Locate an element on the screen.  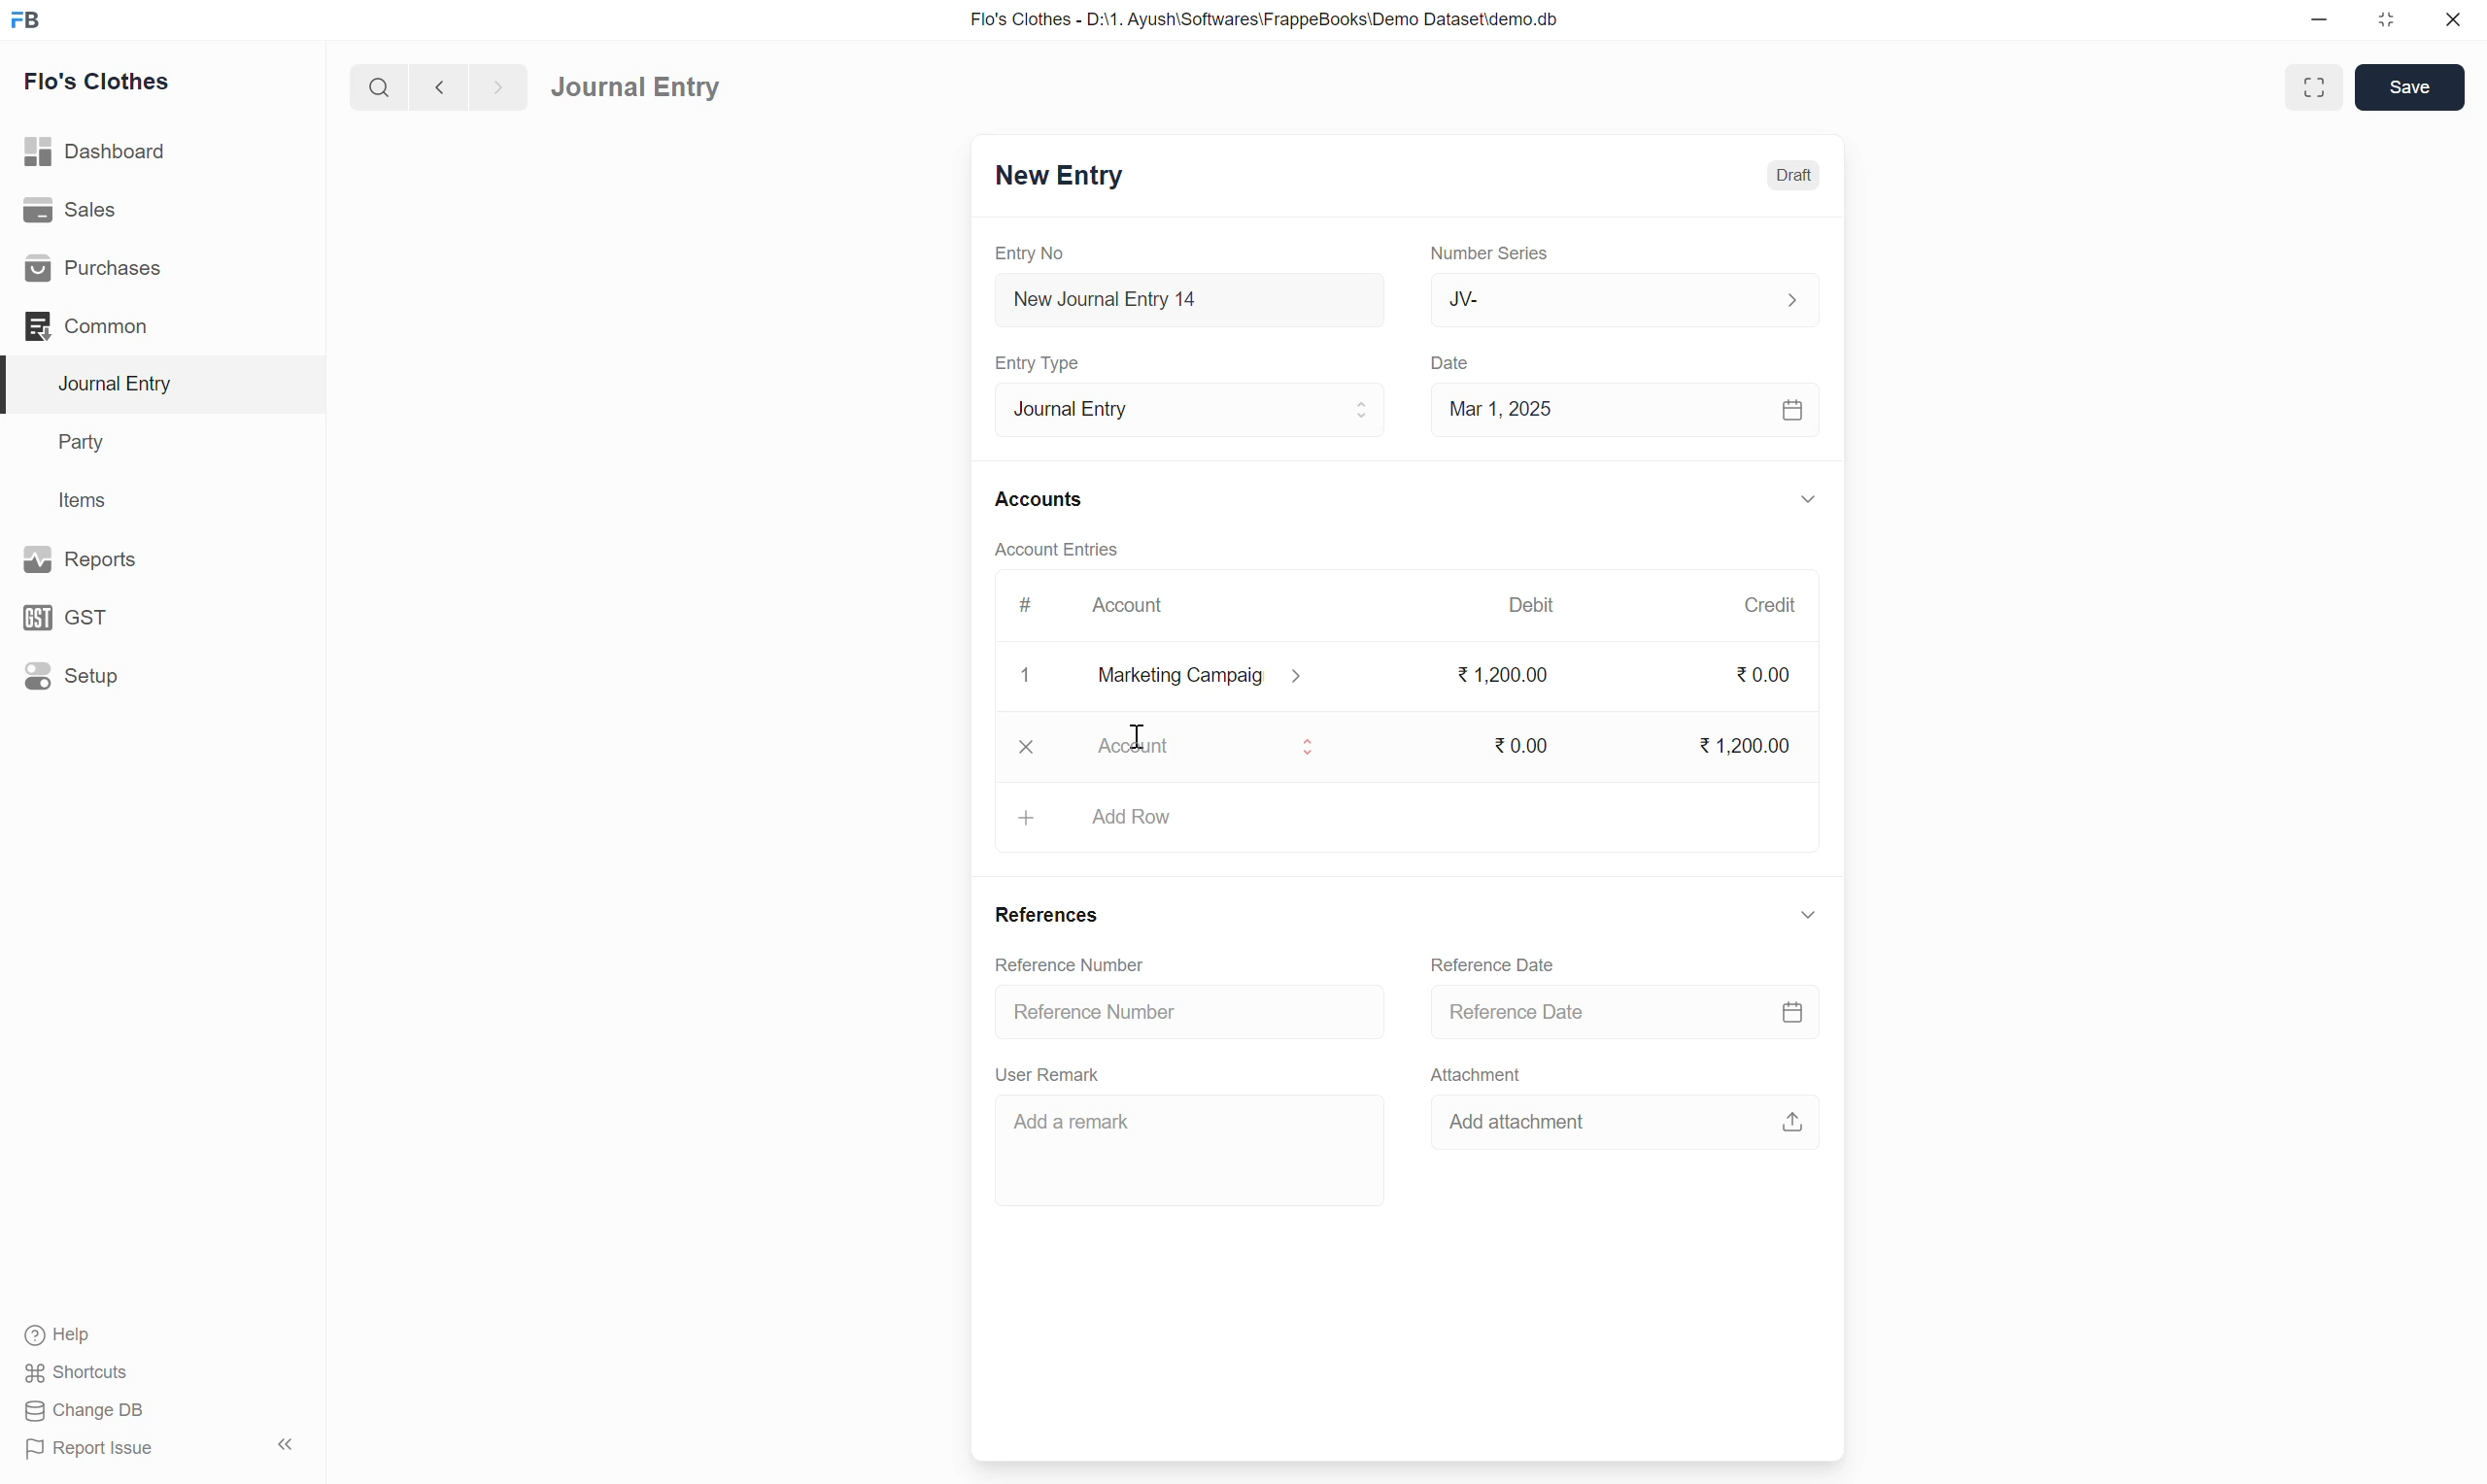
close is located at coordinates (2453, 19).